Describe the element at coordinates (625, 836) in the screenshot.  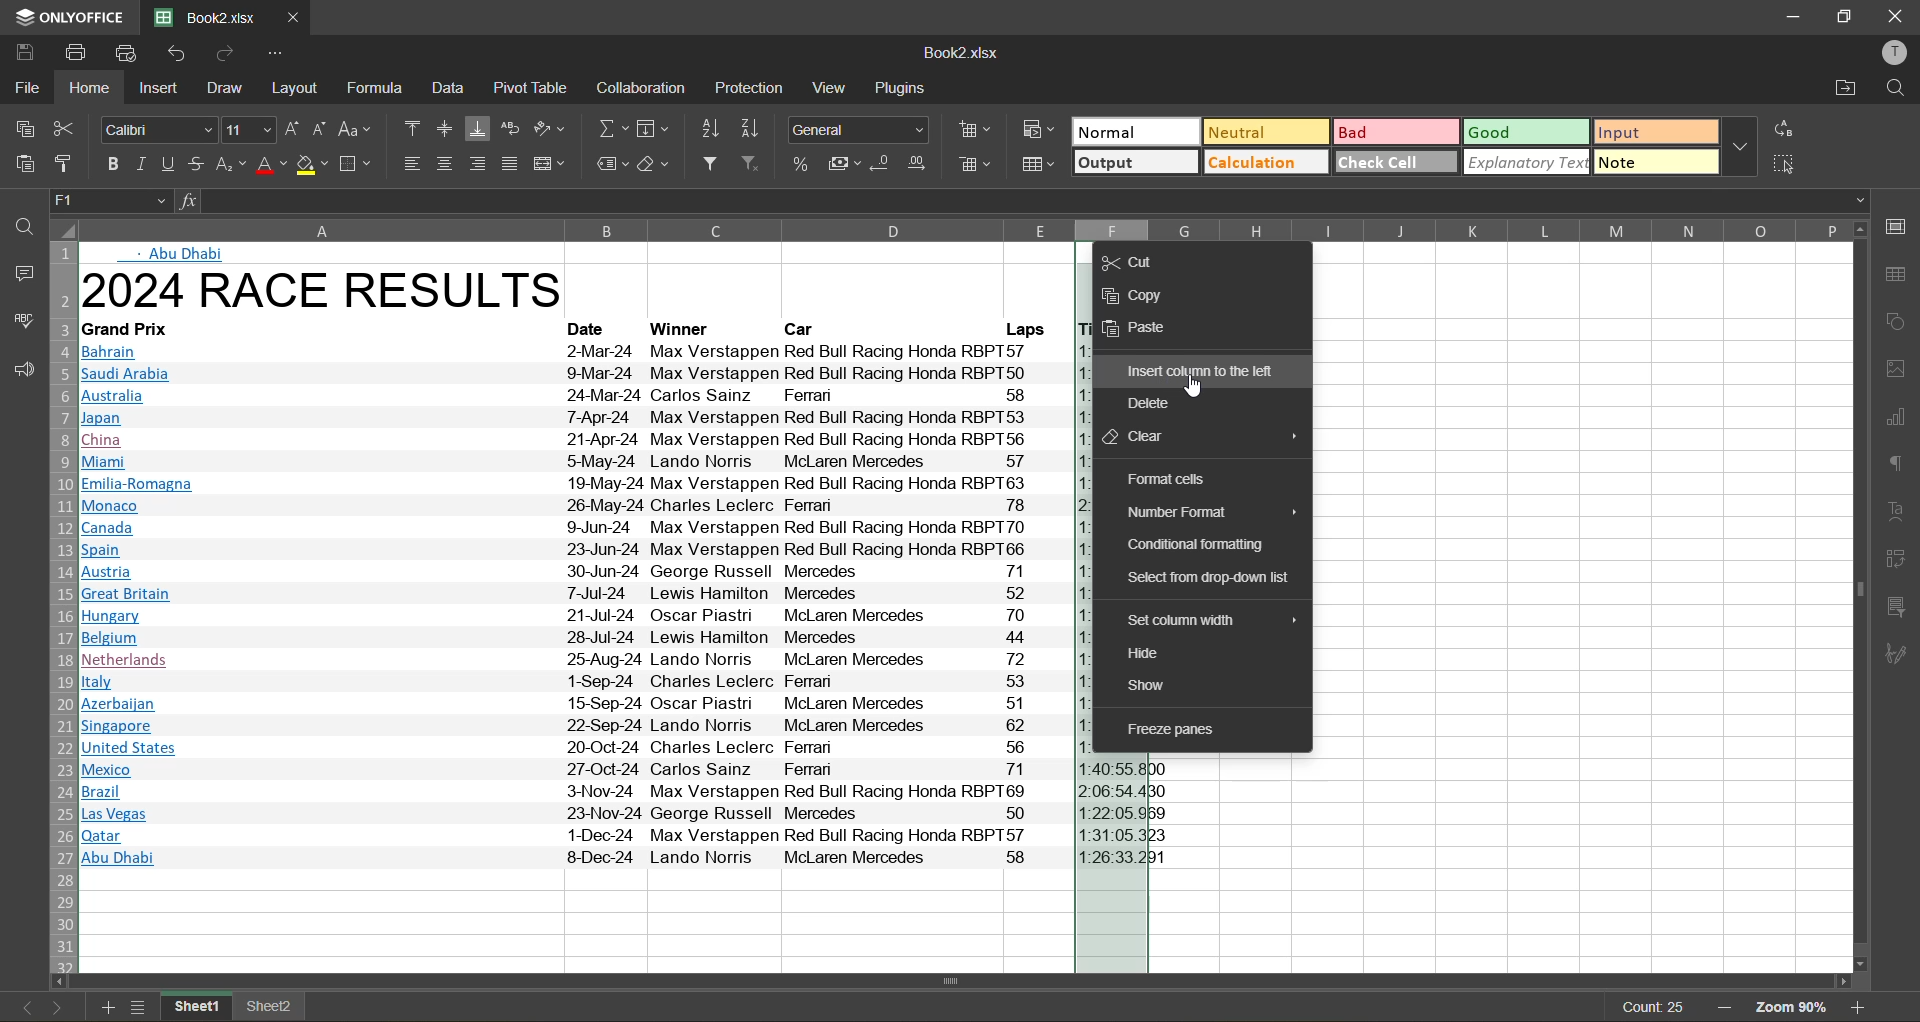
I see `Qatar 1-Dec-24 Max Verstappen Red Bull Racing Honda RBPTS57 1:31:05.323` at that location.